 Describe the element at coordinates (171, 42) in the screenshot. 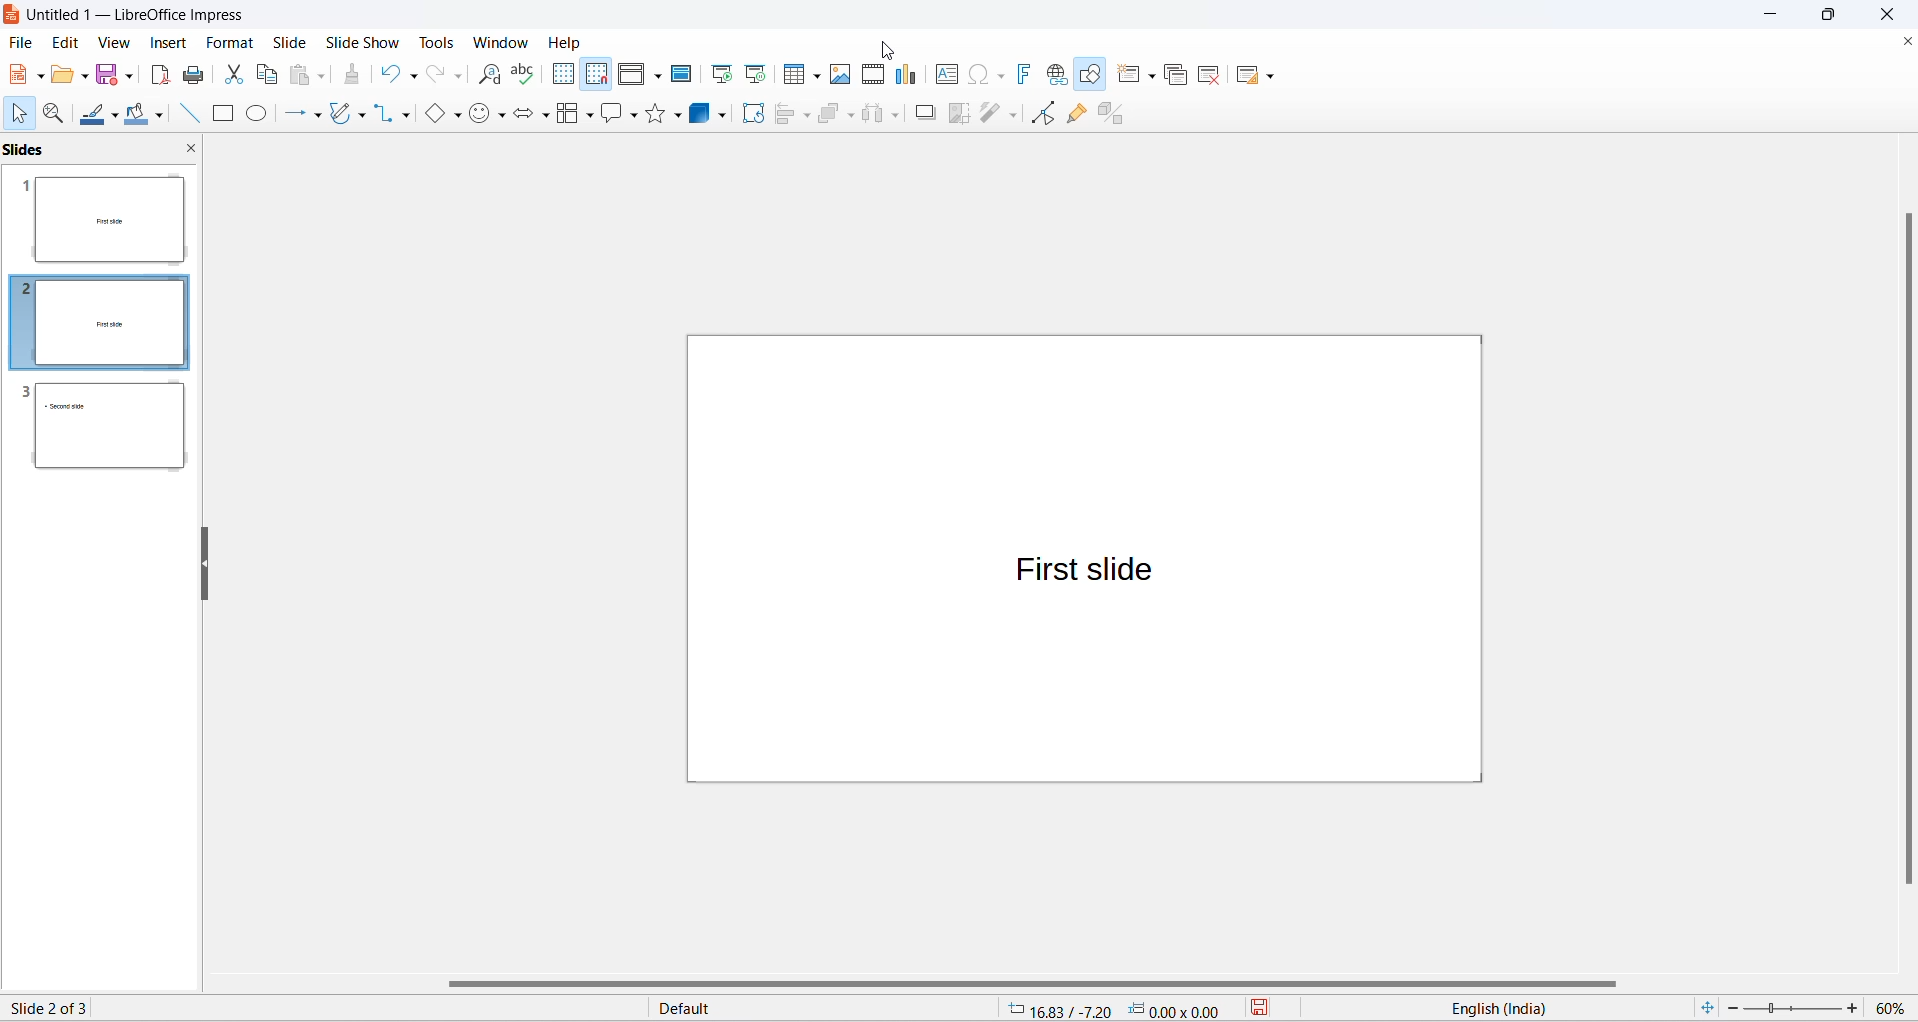

I see `insert` at that location.